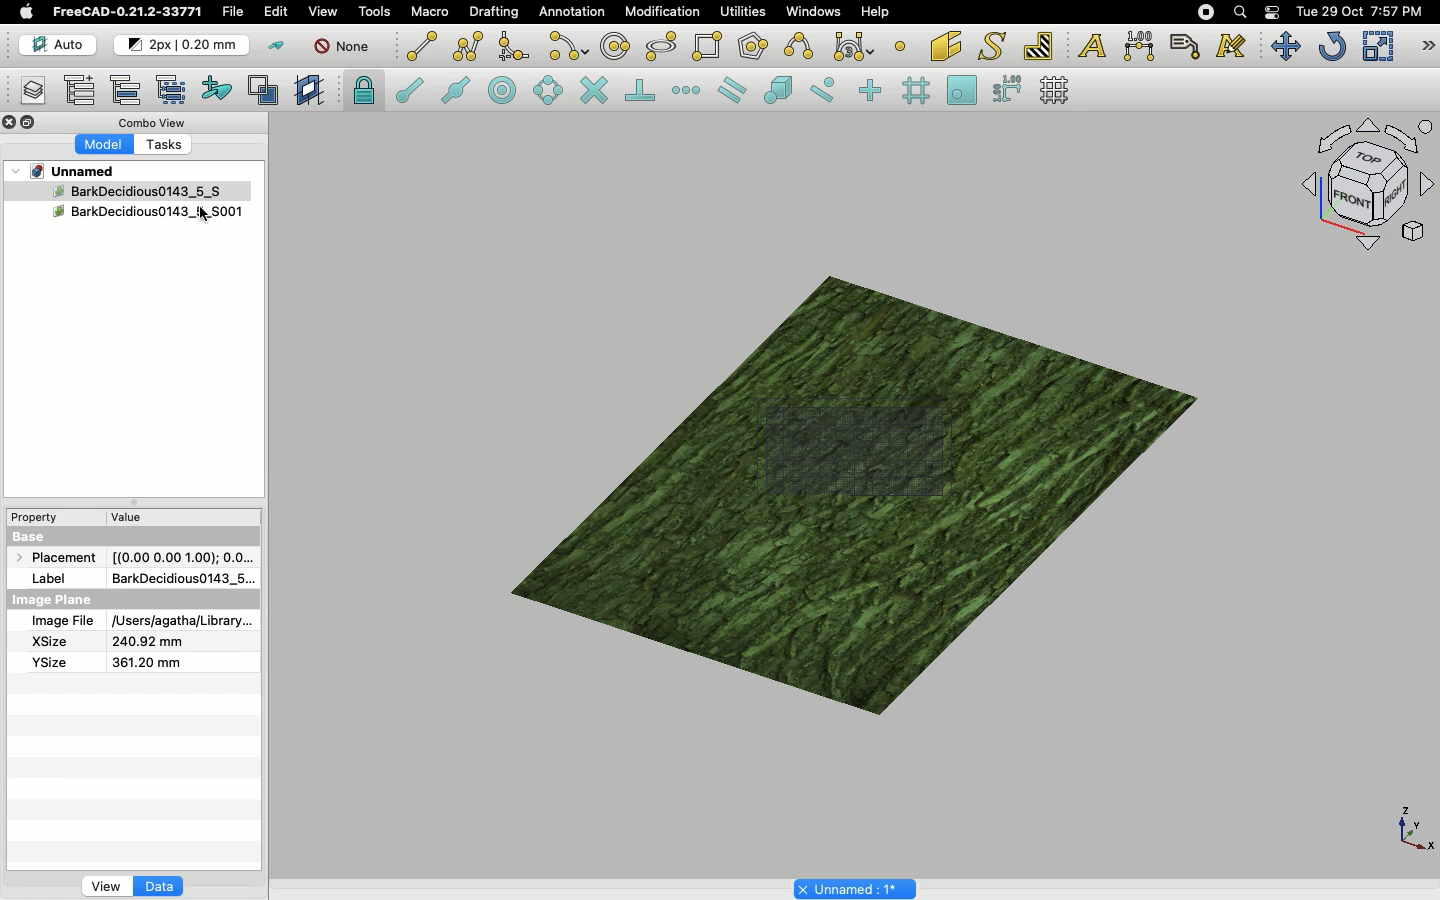 The width and height of the screenshot is (1440, 900). What do you see at coordinates (410, 93) in the screenshot?
I see `Snap endpoint` at bounding box center [410, 93].